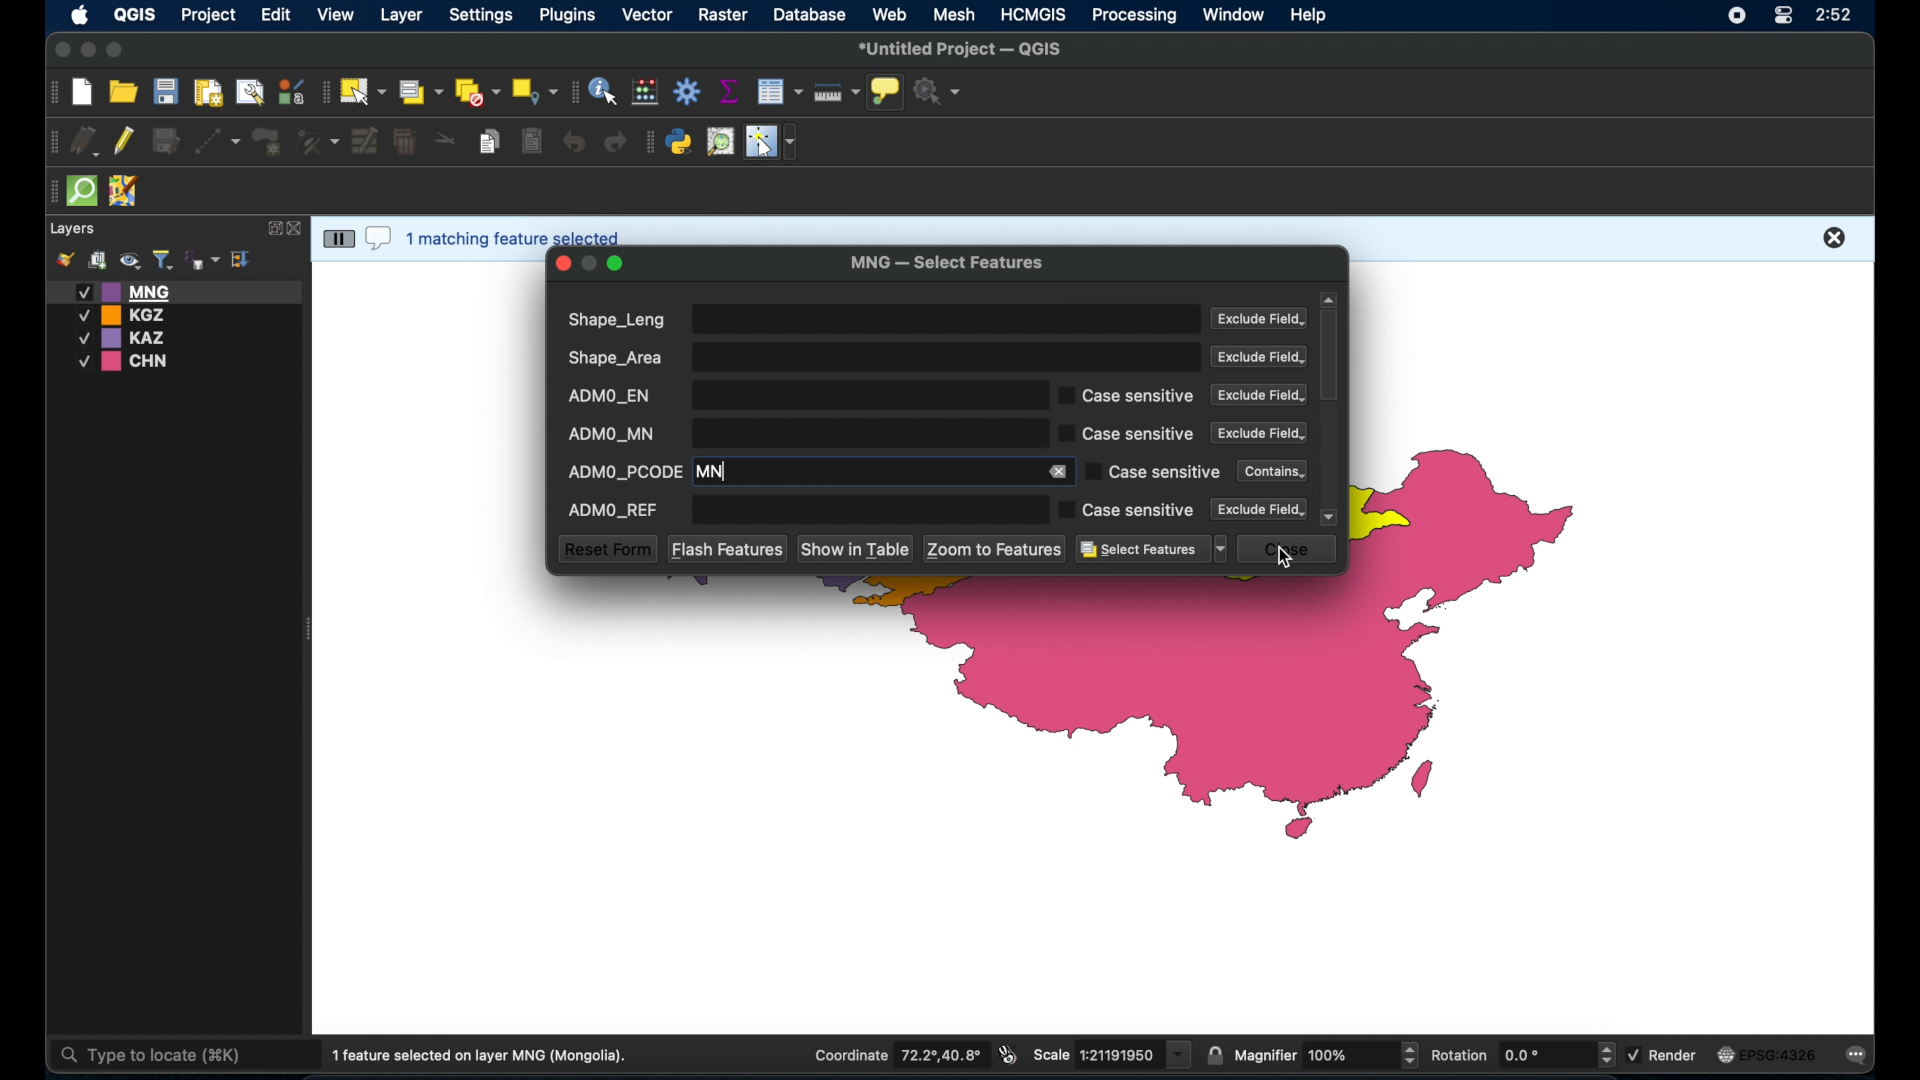 The height and width of the screenshot is (1080, 1920). Describe the element at coordinates (1332, 357) in the screenshot. I see `scroll box` at that location.